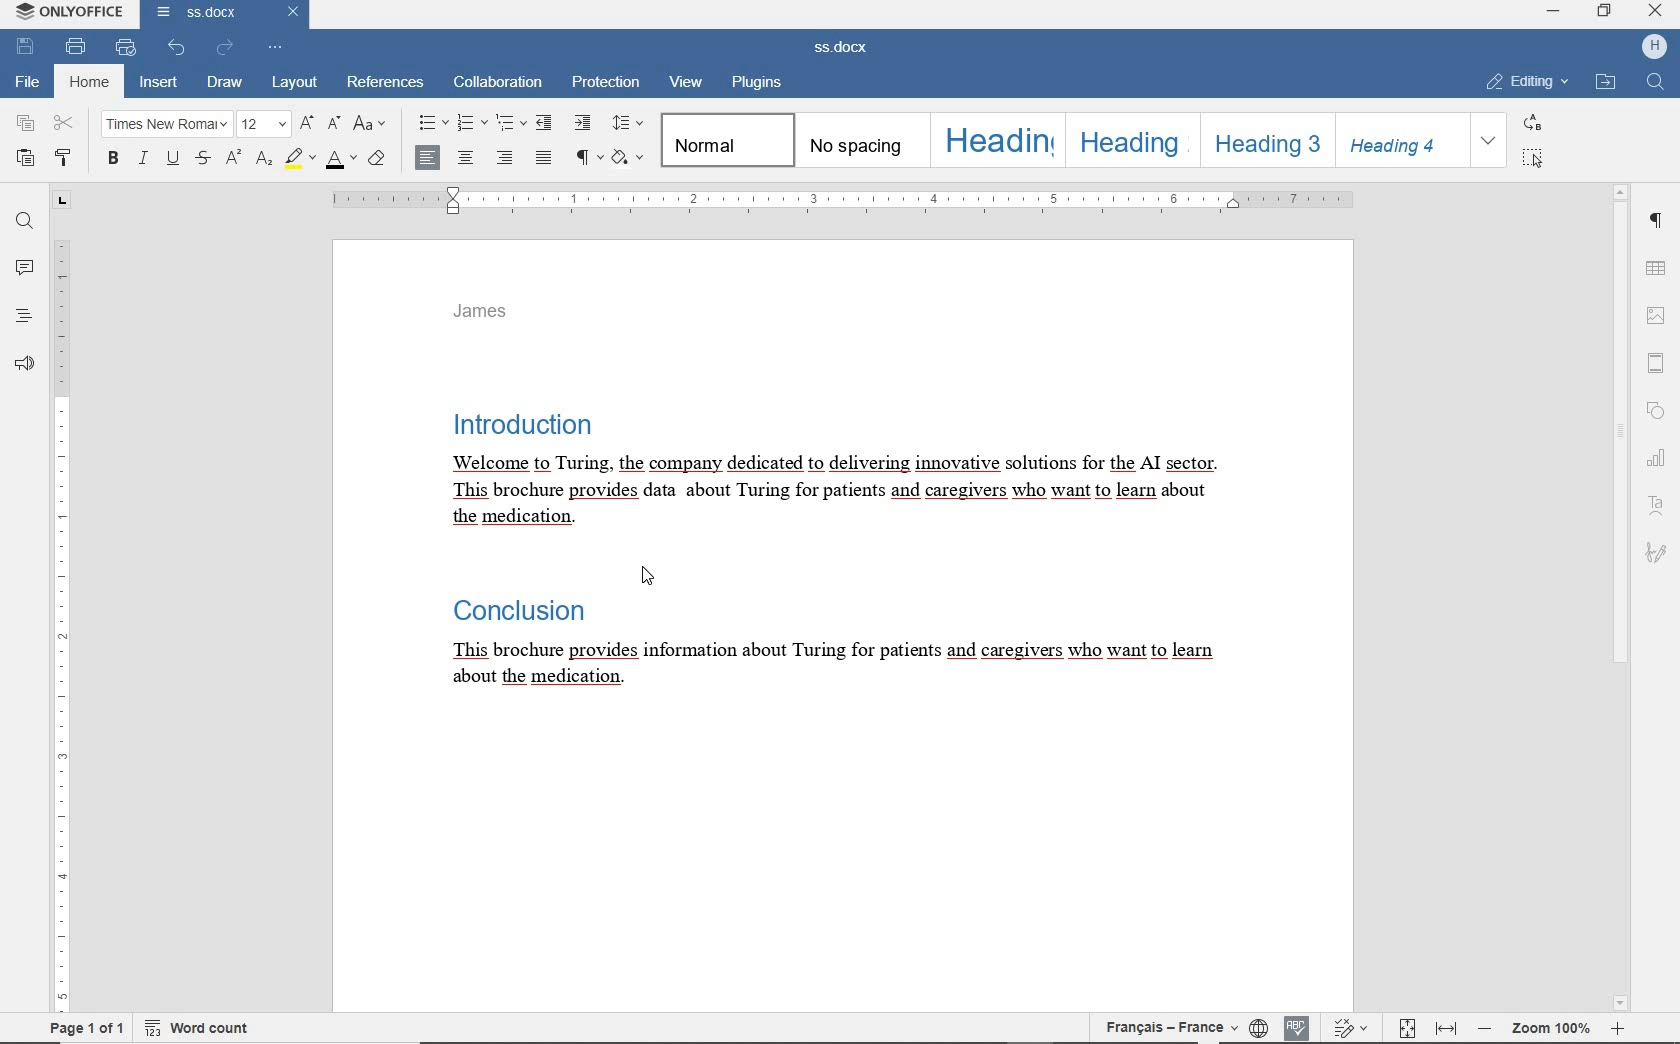 This screenshot has height=1044, width=1680. What do you see at coordinates (333, 125) in the screenshot?
I see `DECREMENT FONT SIZE` at bounding box center [333, 125].